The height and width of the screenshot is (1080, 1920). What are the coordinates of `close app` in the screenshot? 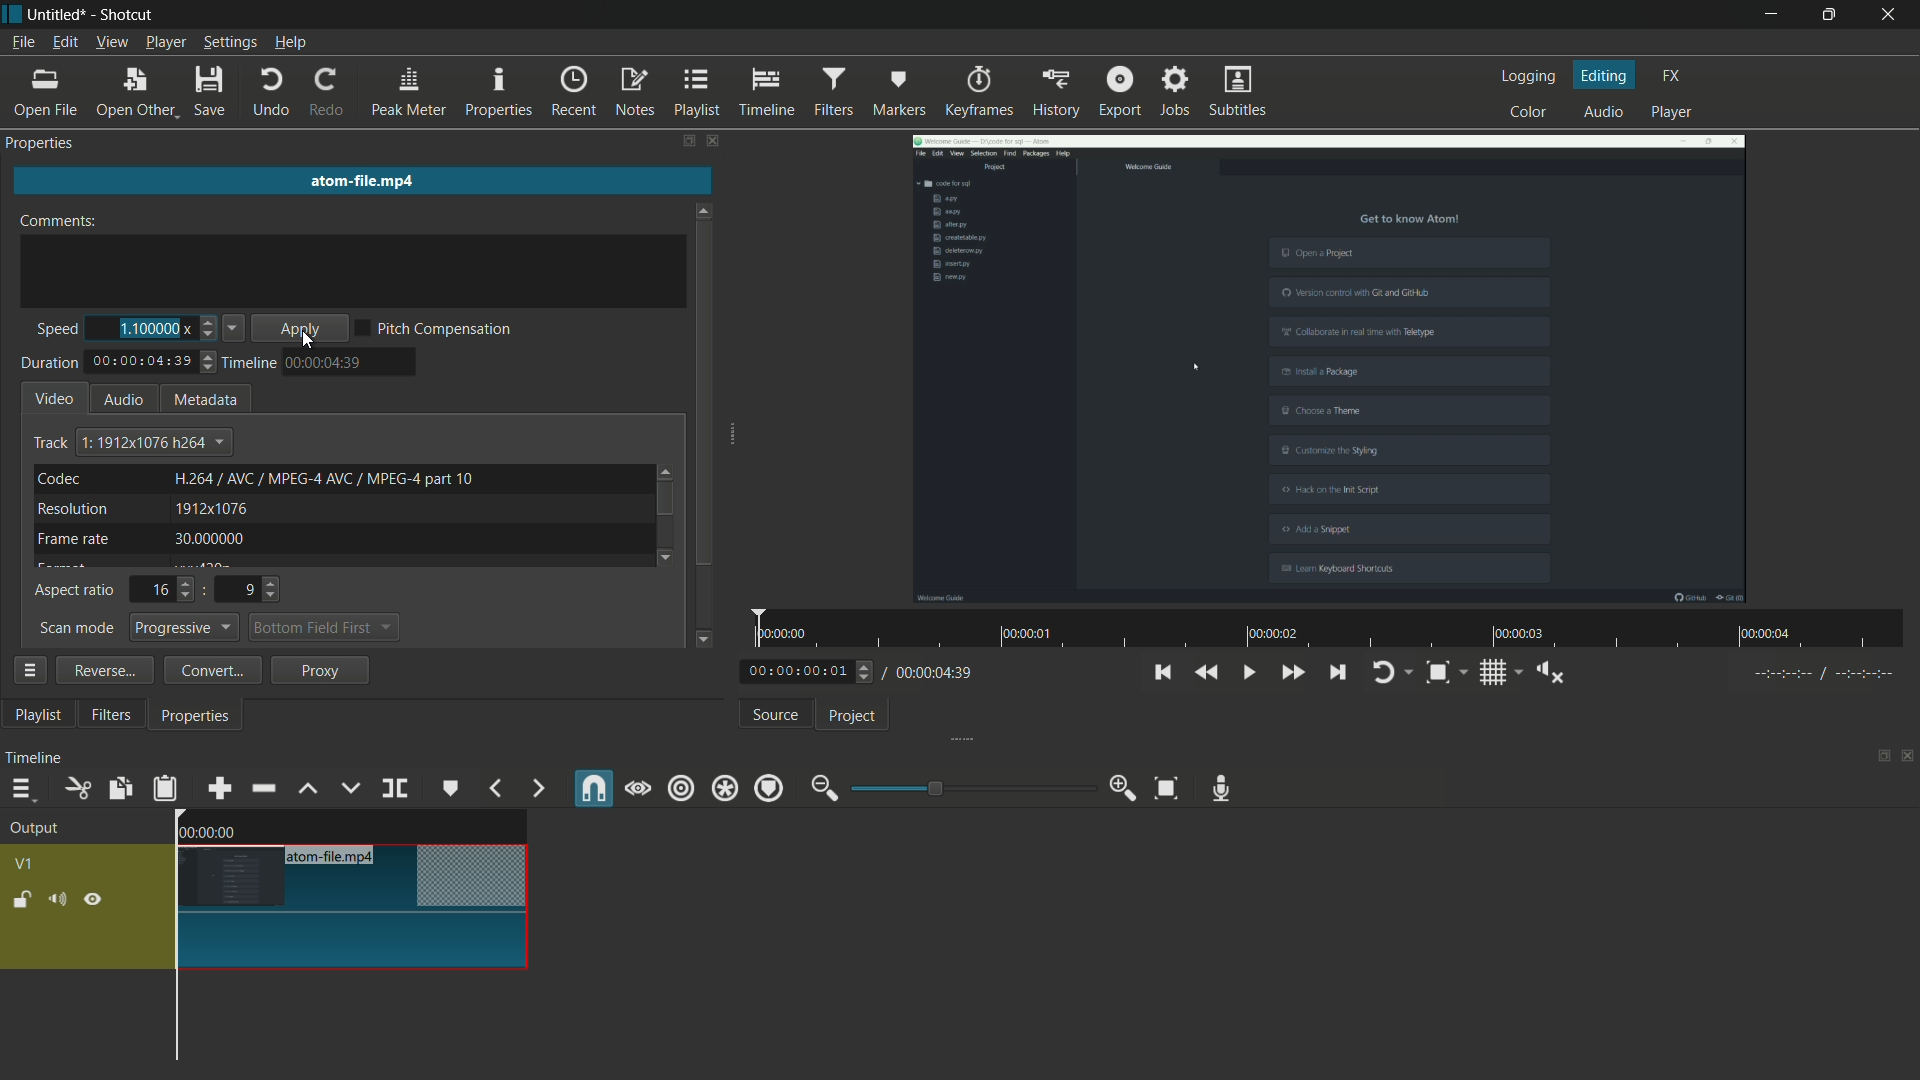 It's located at (1890, 15).